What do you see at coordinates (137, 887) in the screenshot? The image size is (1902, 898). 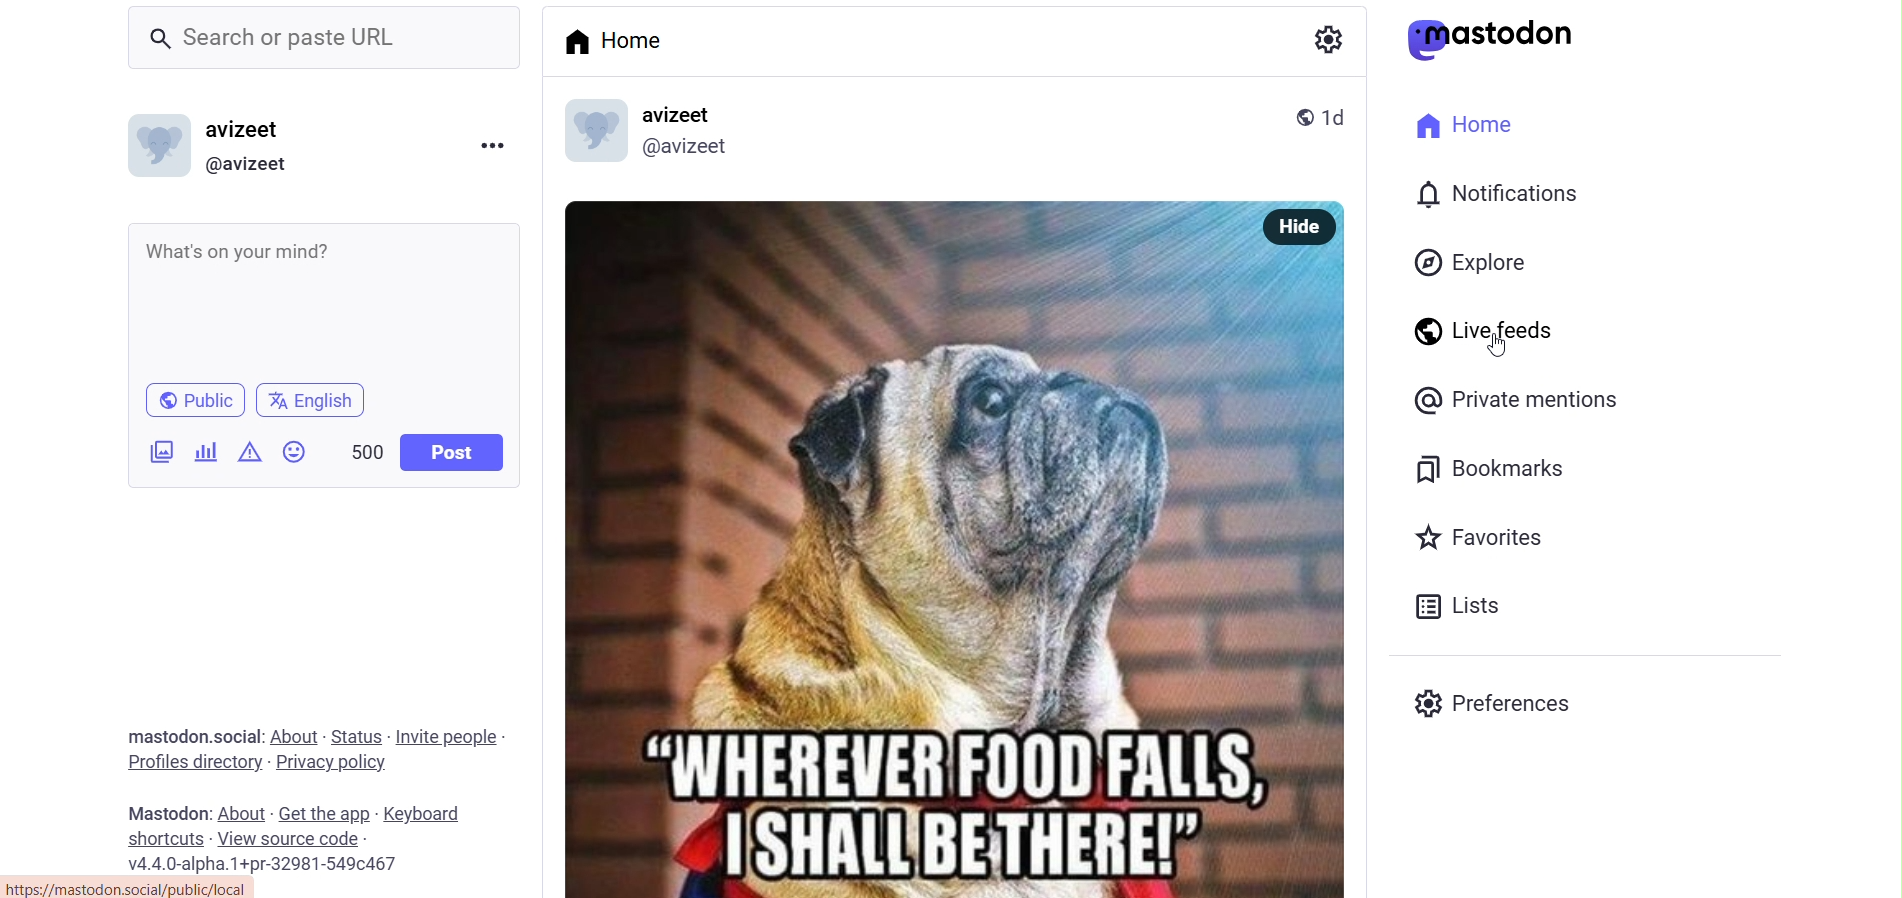 I see `link` at bounding box center [137, 887].